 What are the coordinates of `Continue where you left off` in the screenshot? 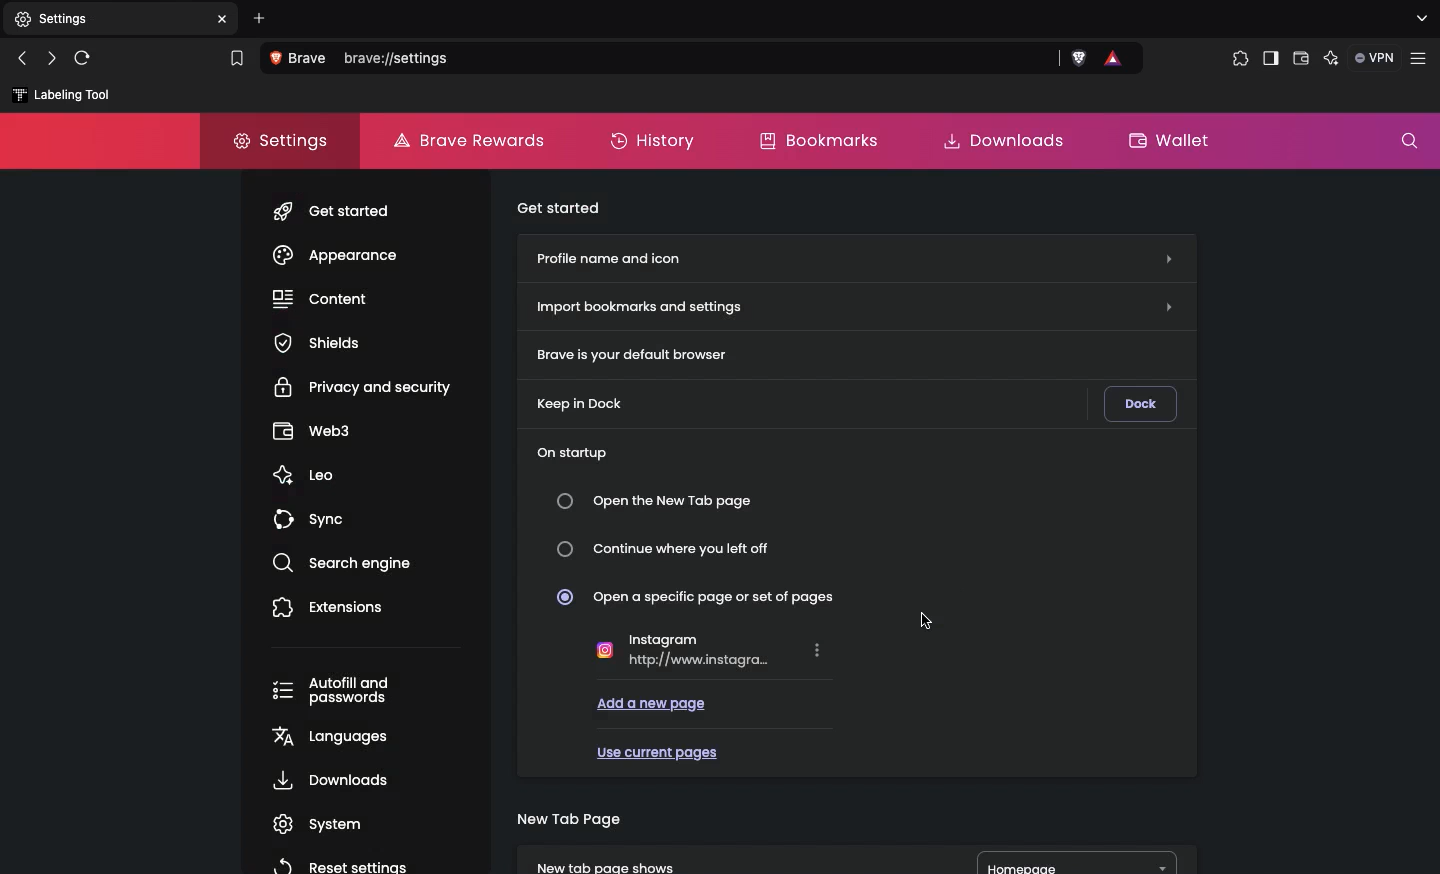 It's located at (671, 549).